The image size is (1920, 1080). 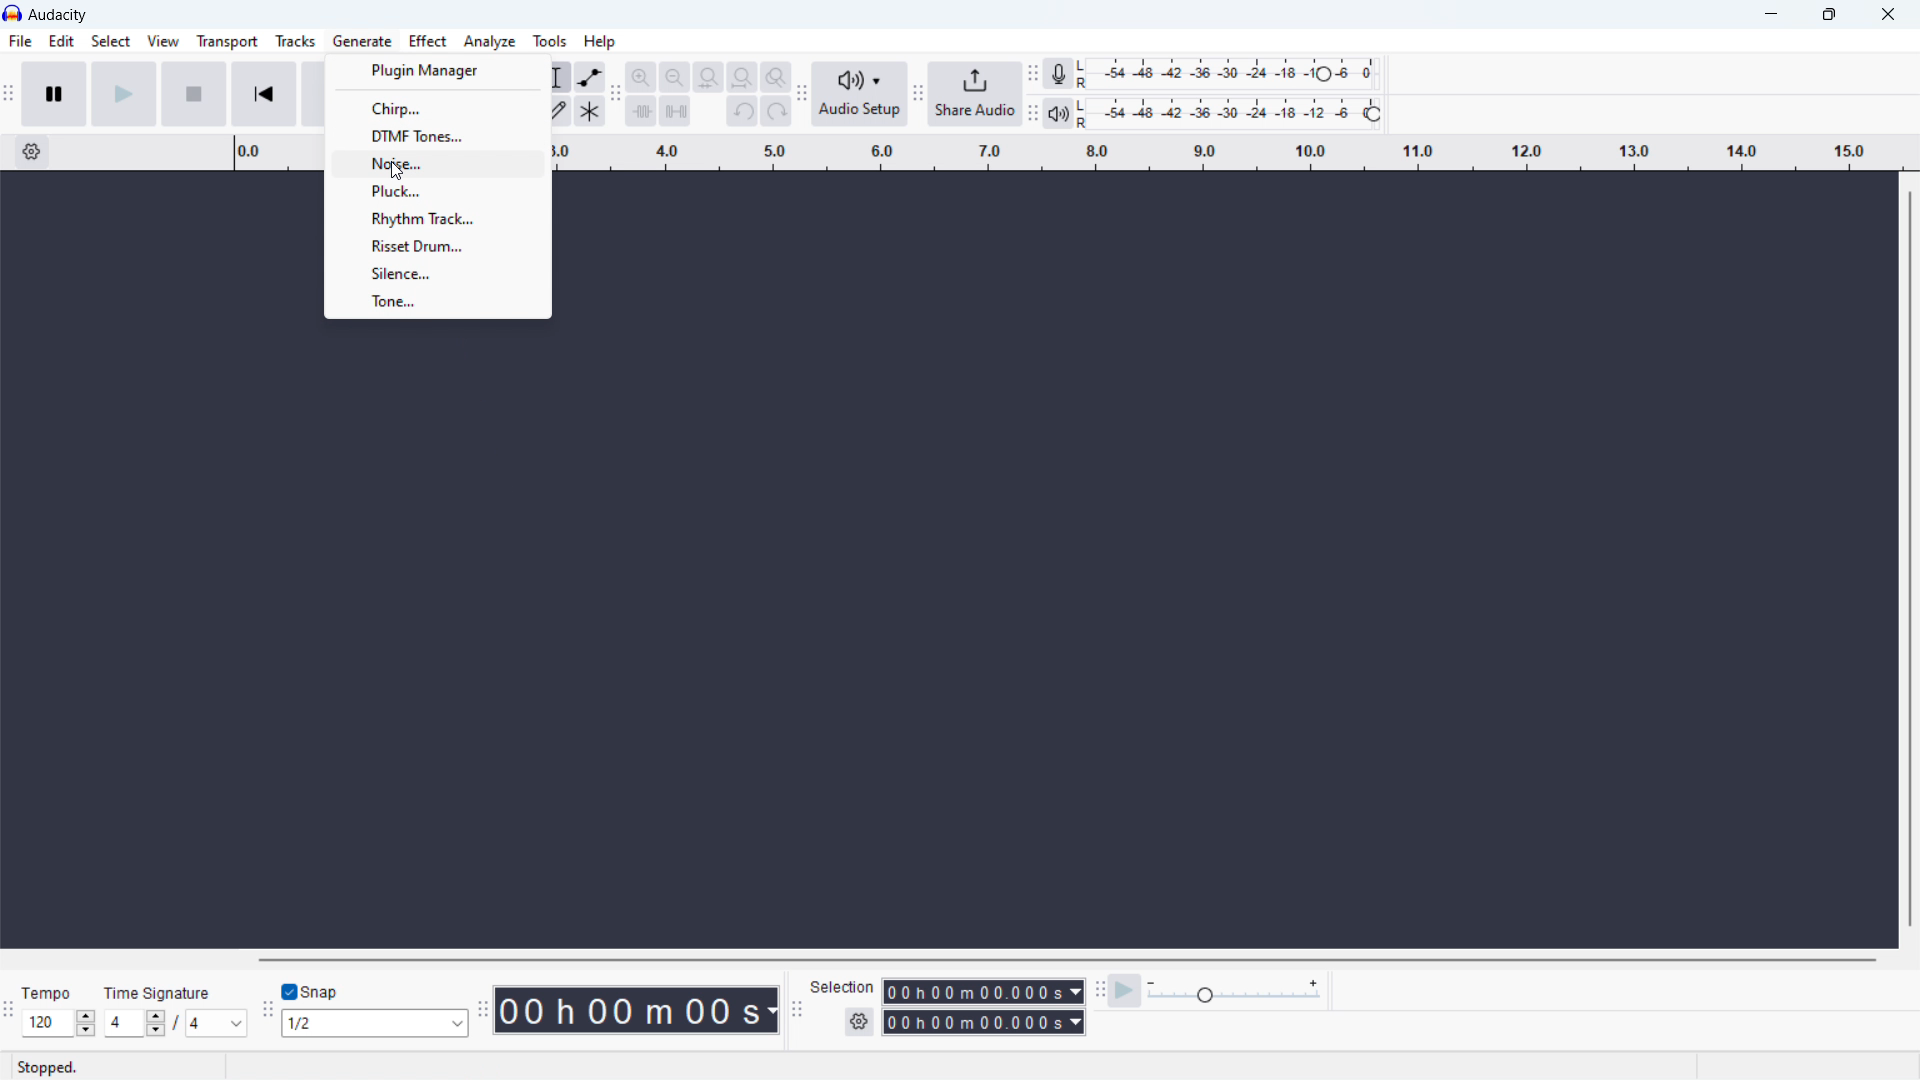 What do you see at coordinates (599, 40) in the screenshot?
I see `help` at bounding box center [599, 40].